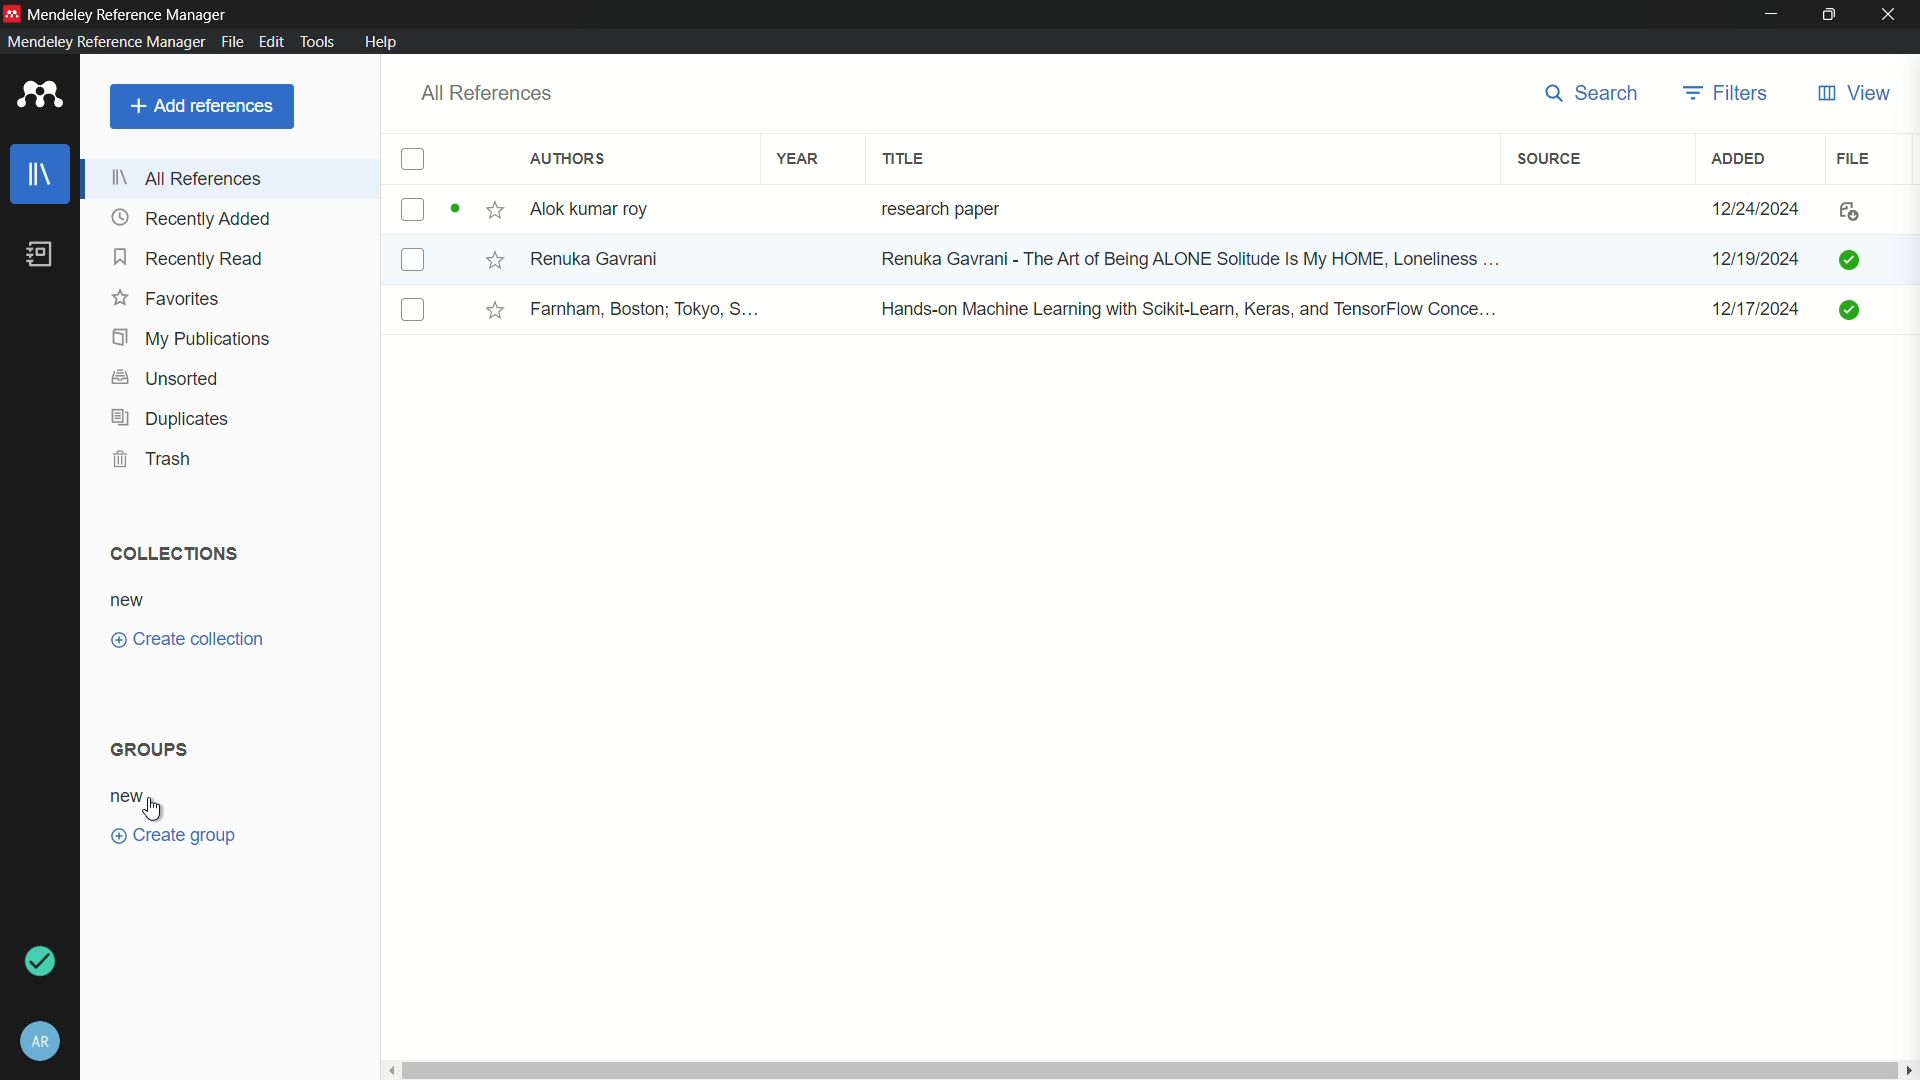  What do you see at coordinates (317, 41) in the screenshot?
I see `tools menu` at bounding box center [317, 41].